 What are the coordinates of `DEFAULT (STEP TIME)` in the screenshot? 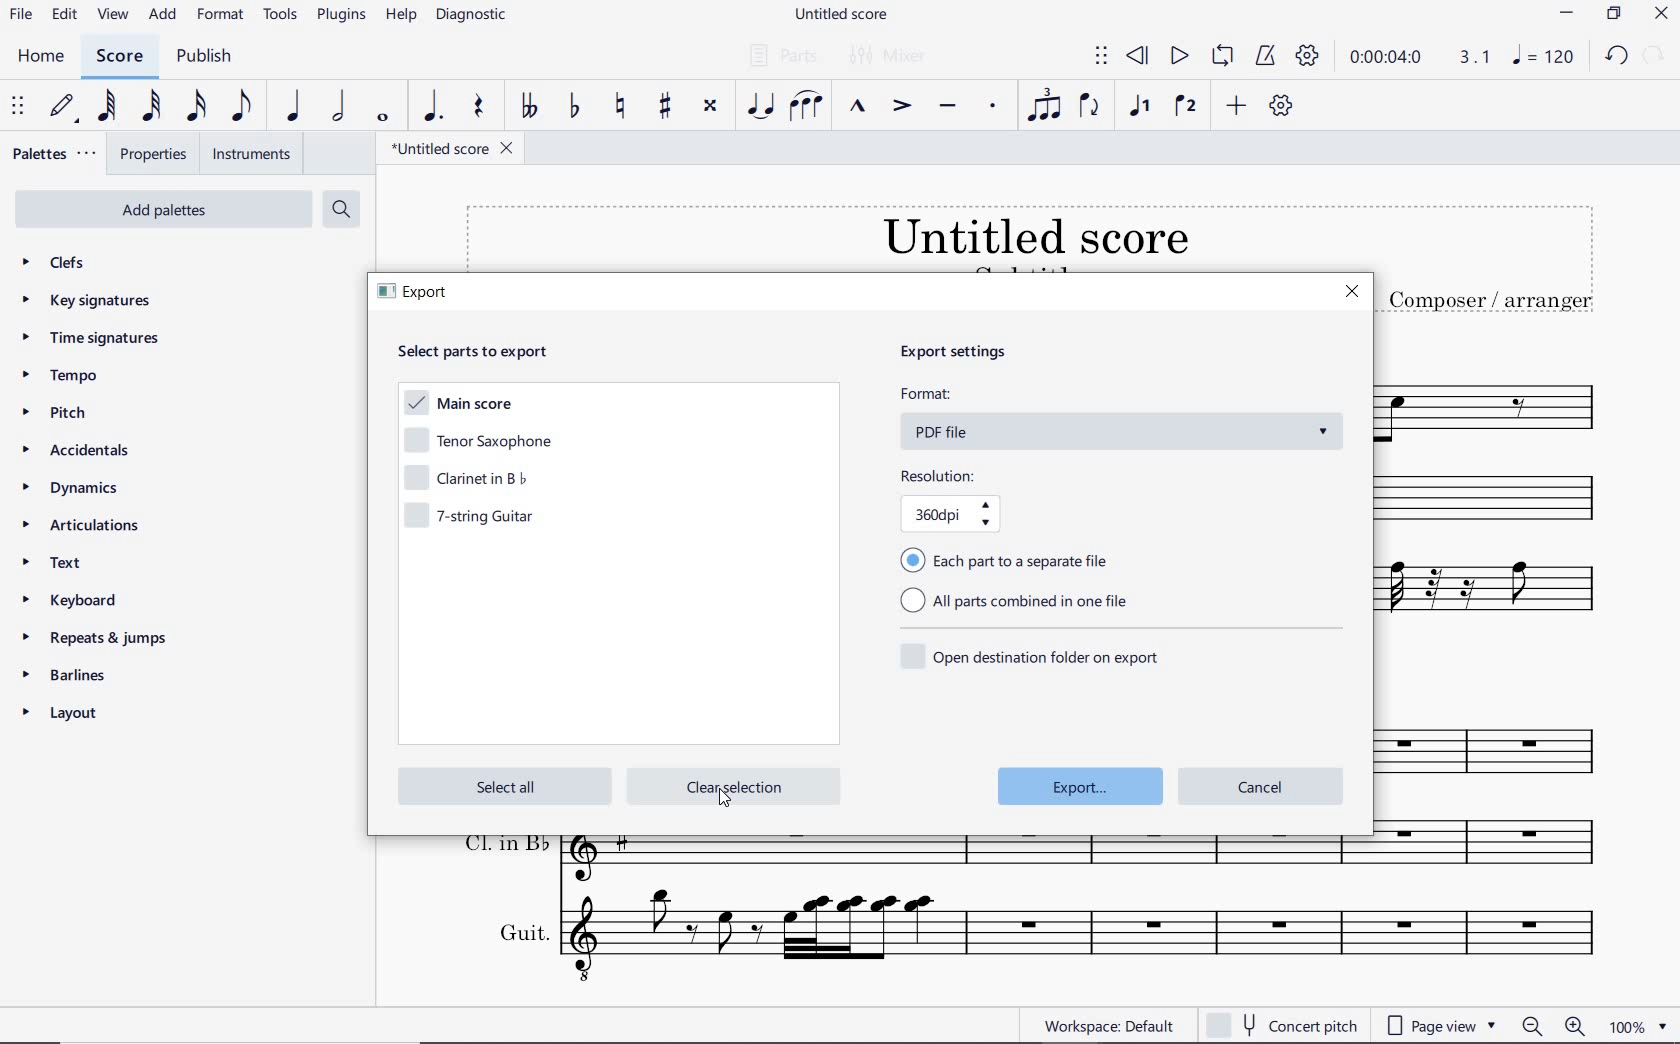 It's located at (61, 107).